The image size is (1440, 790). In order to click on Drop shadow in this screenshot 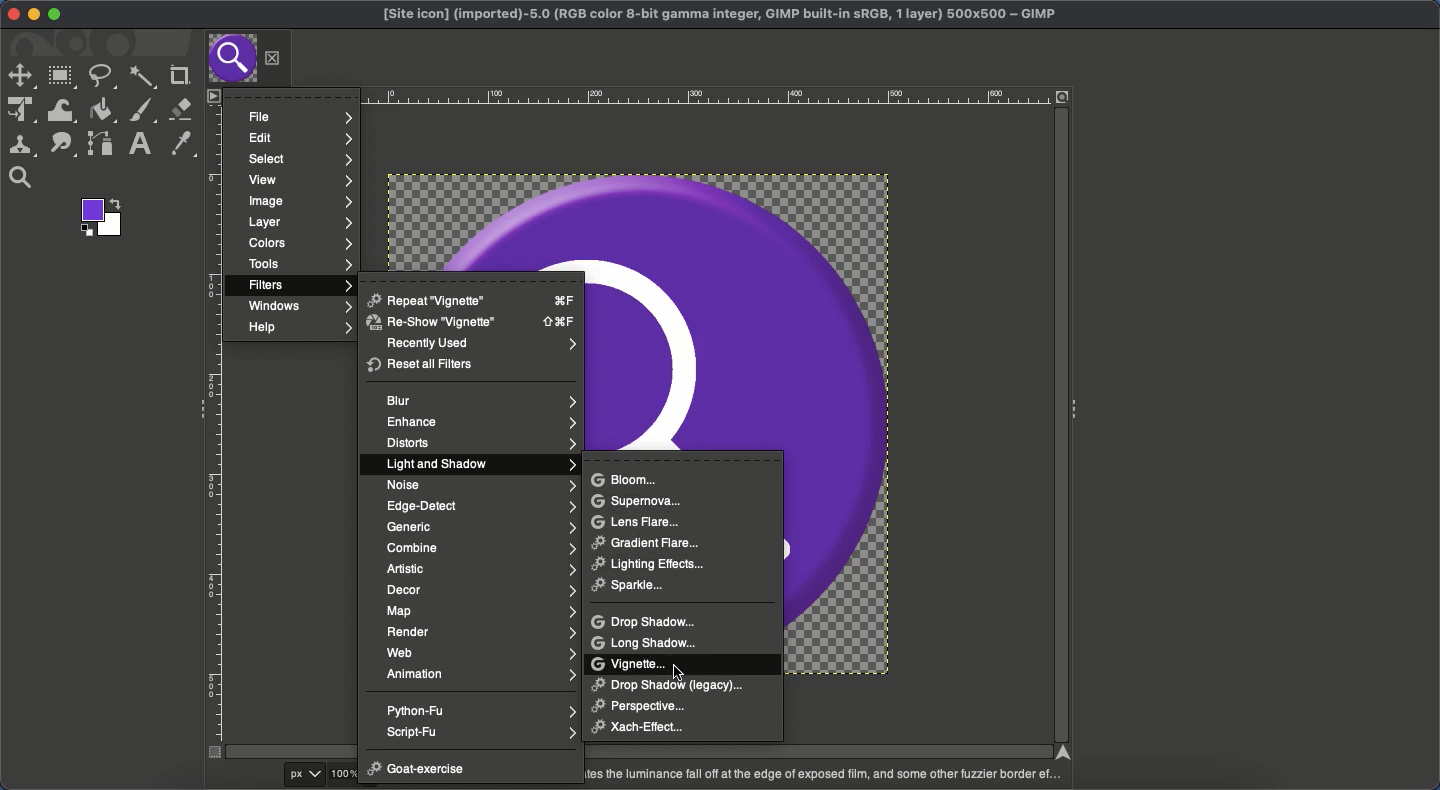, I will do `click(665, 684)`.